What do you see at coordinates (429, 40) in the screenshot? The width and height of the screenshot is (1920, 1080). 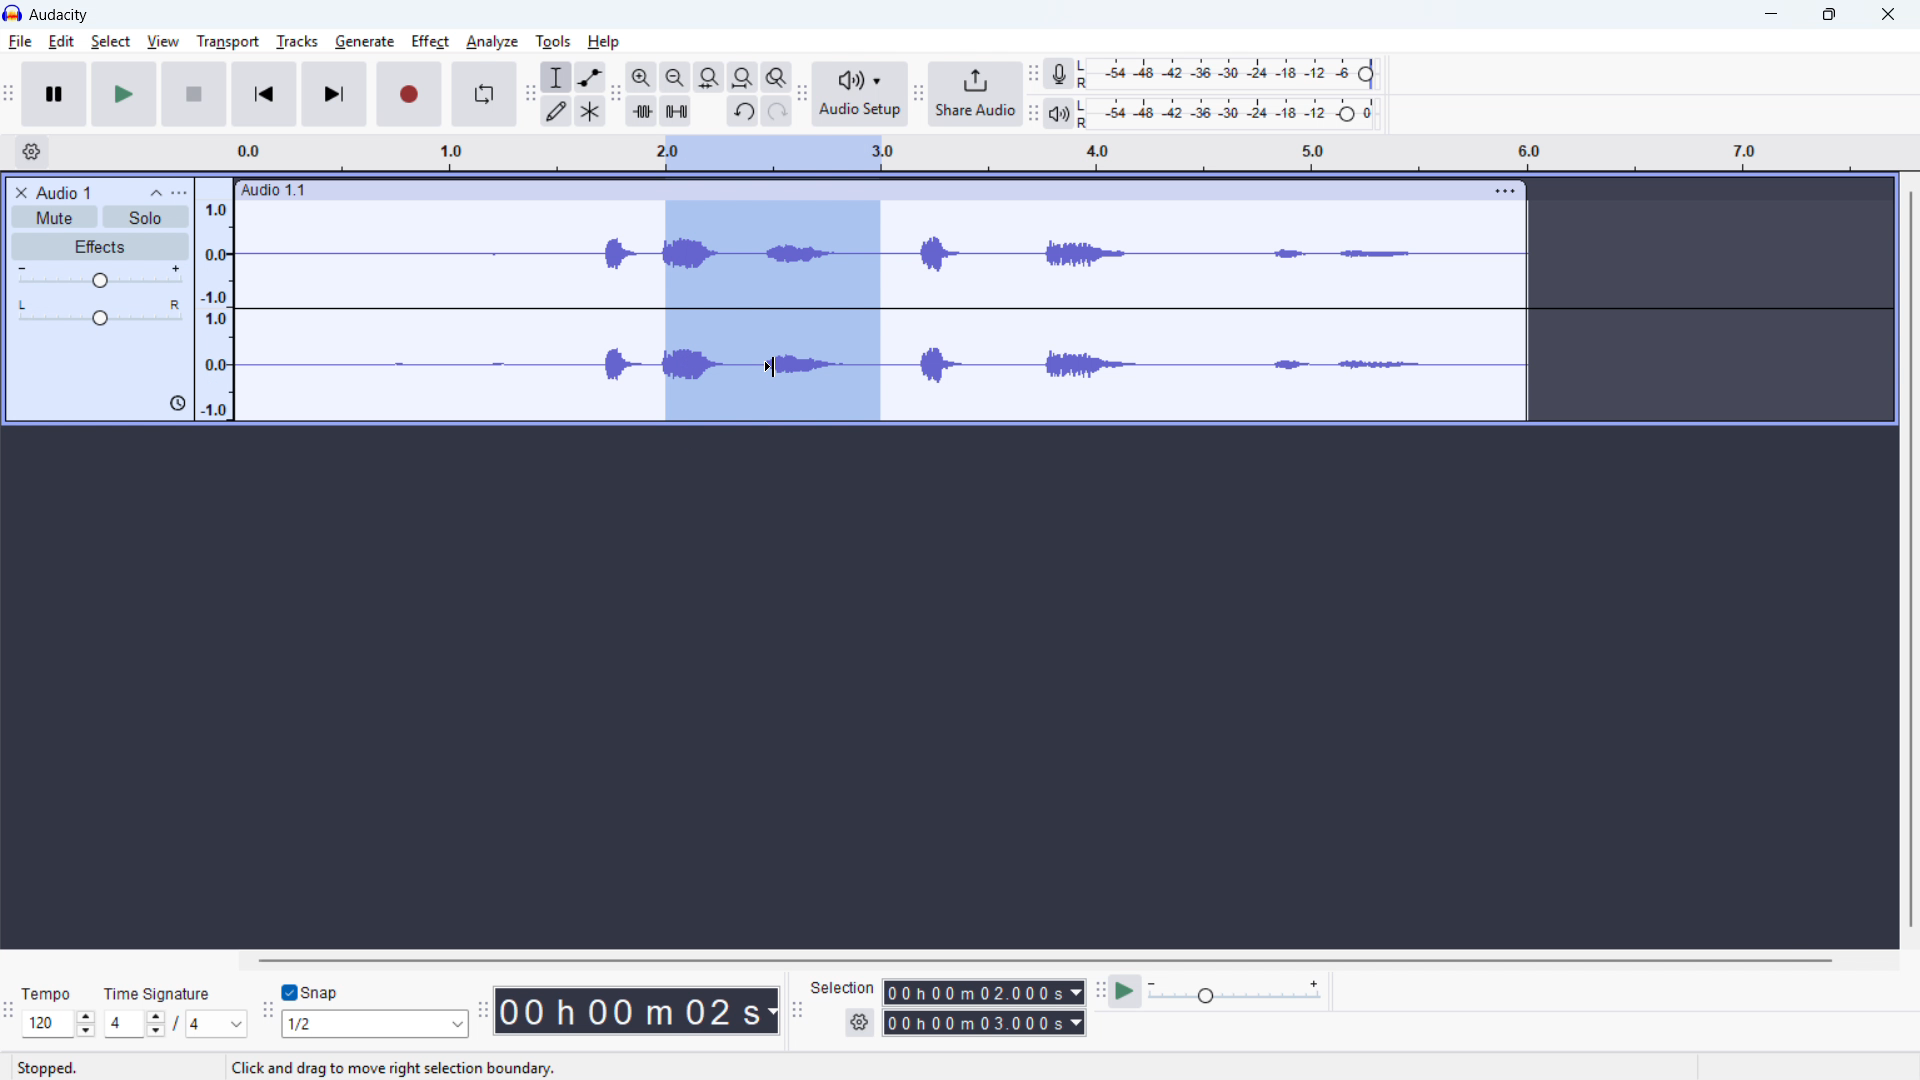 I see `Perfect` at bounding box center [429, 40].